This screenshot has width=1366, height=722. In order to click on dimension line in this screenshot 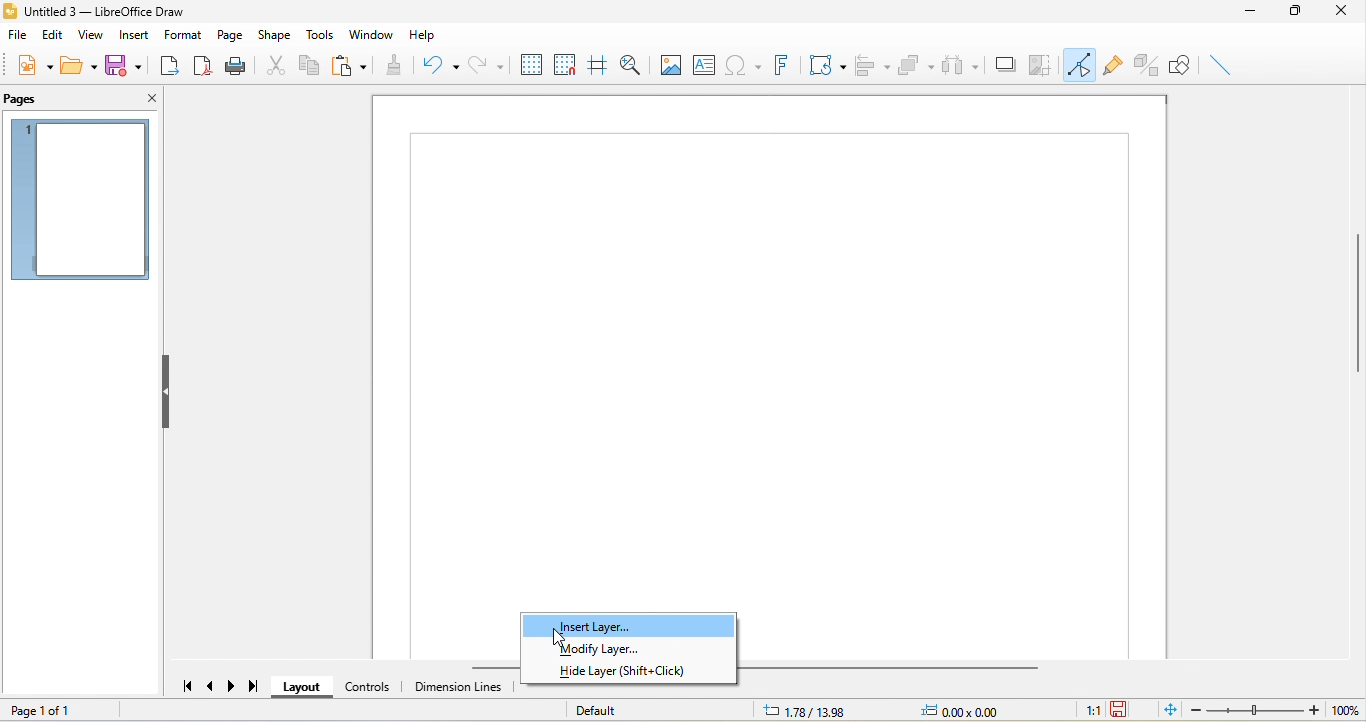, I will do `click(469, 689)`.